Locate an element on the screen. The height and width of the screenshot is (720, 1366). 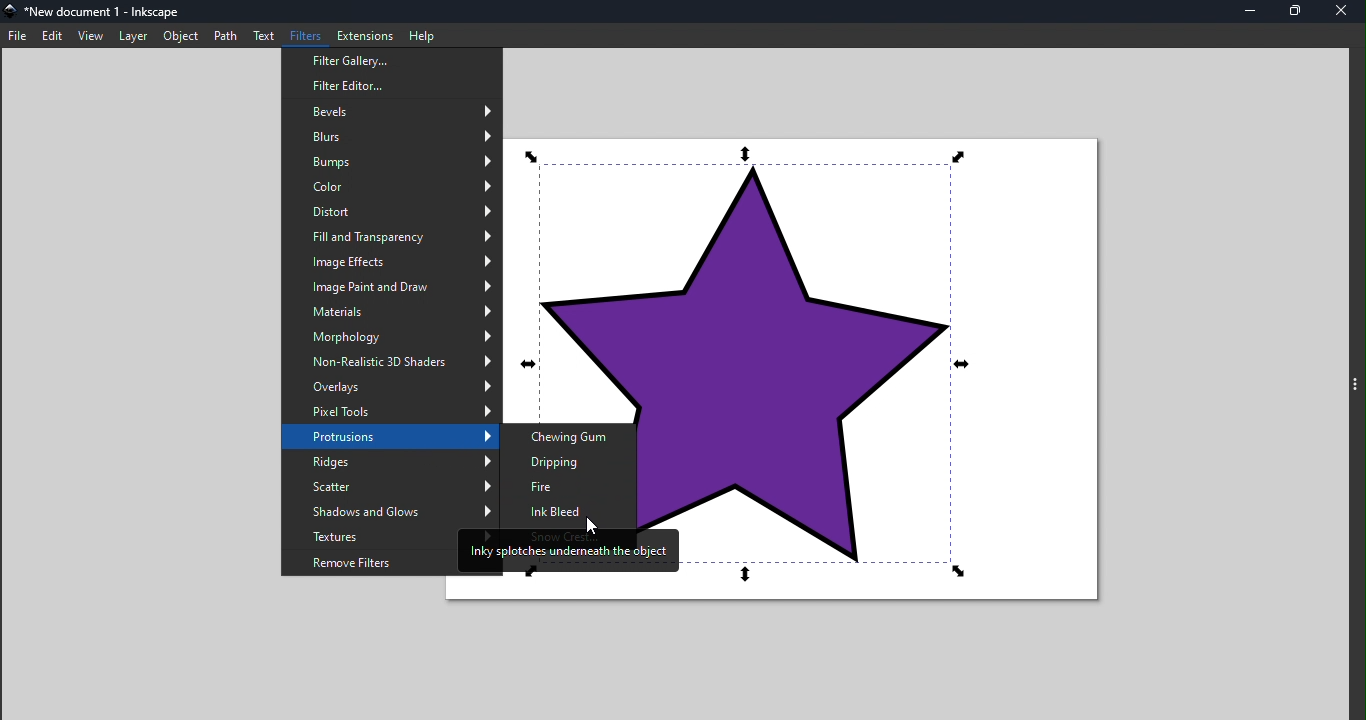
Bumps is located at coordinates (392, 163).